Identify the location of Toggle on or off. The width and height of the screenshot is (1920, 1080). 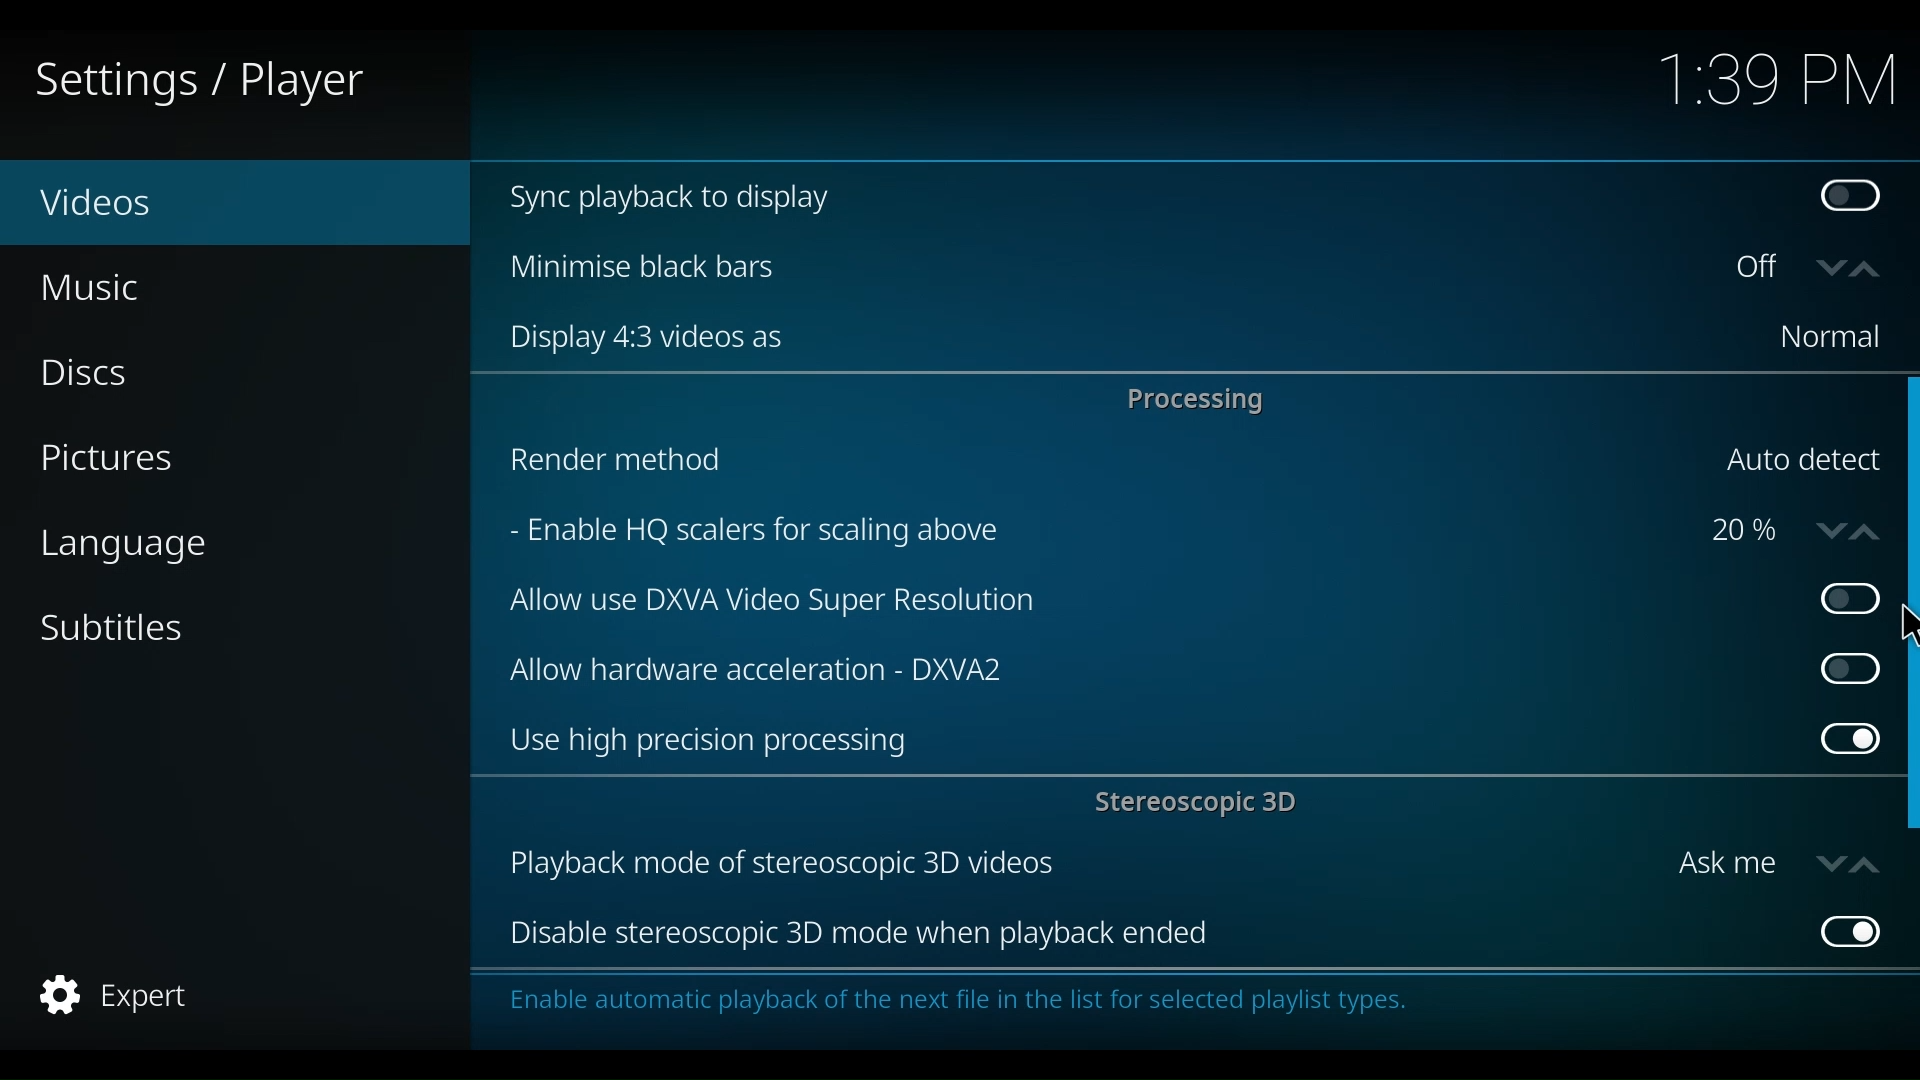
(1763, 269).